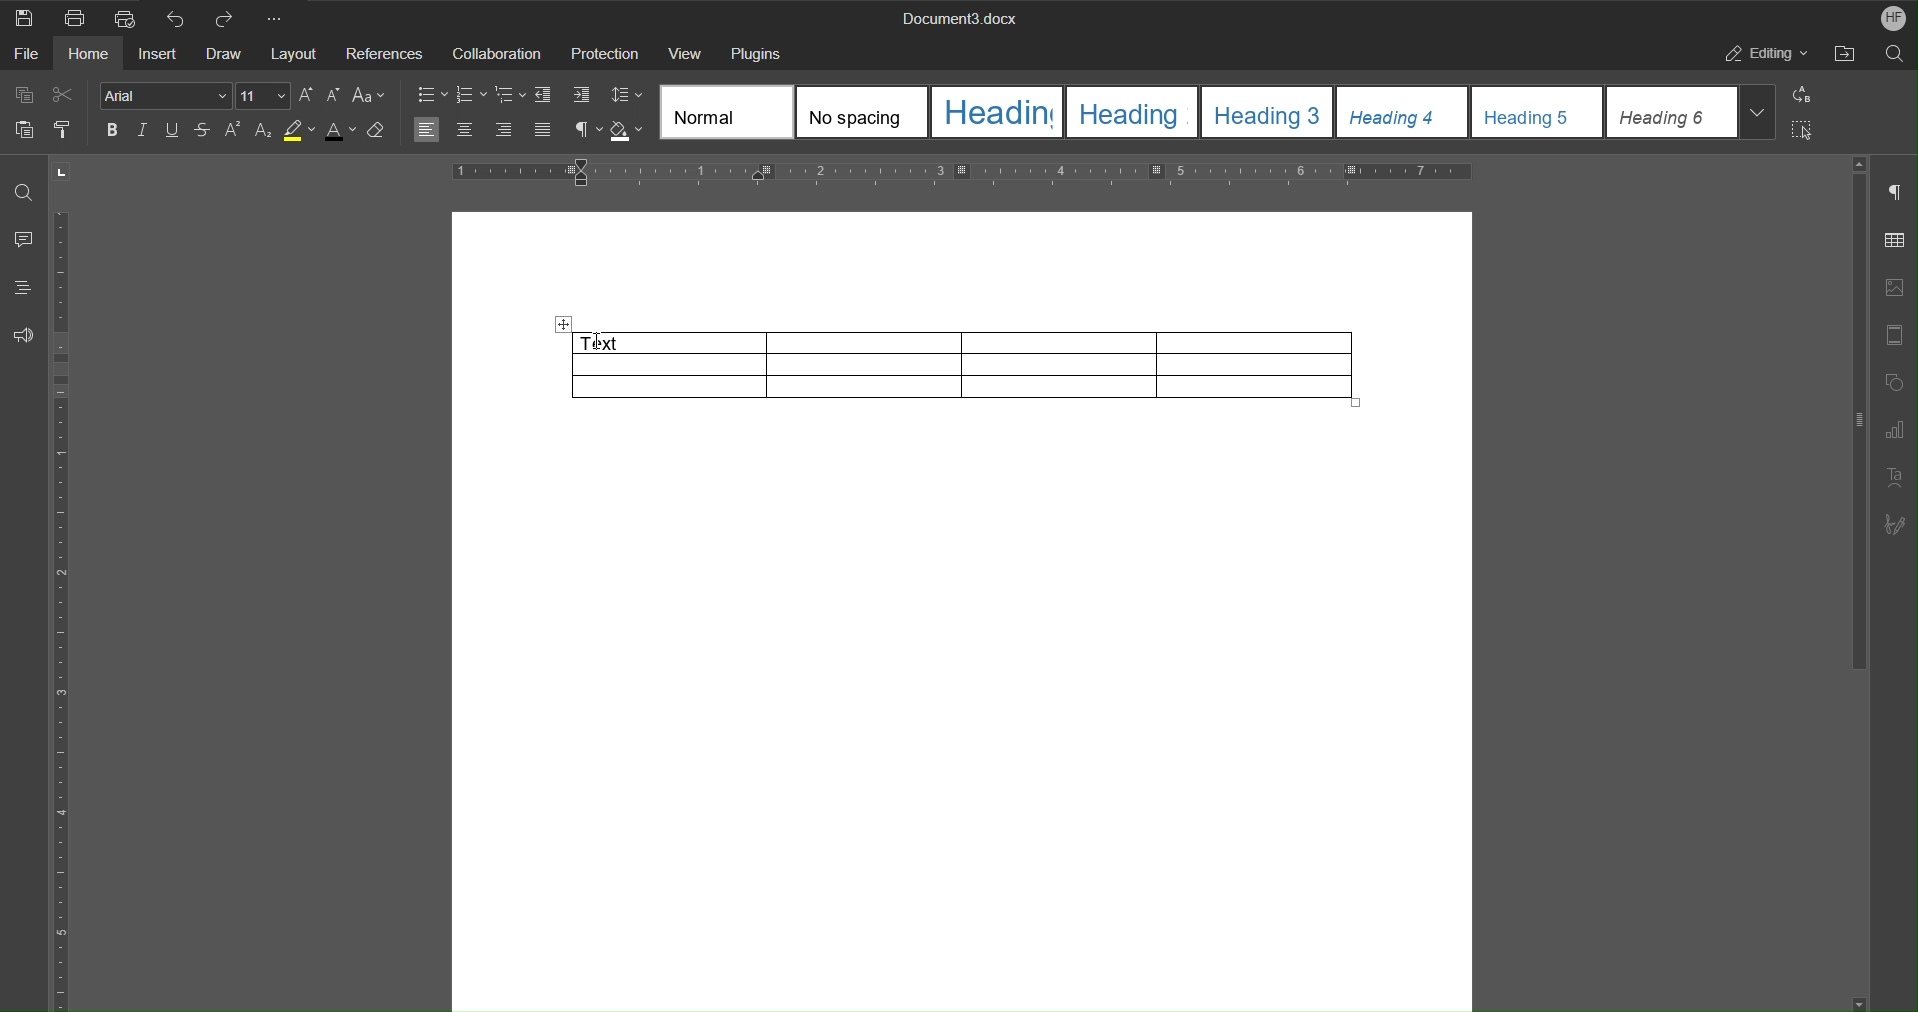 The image size is (1918, 1012). Describe the element at coordinates (123, 16) in the screenshot. I see `Quick Print` at that location.